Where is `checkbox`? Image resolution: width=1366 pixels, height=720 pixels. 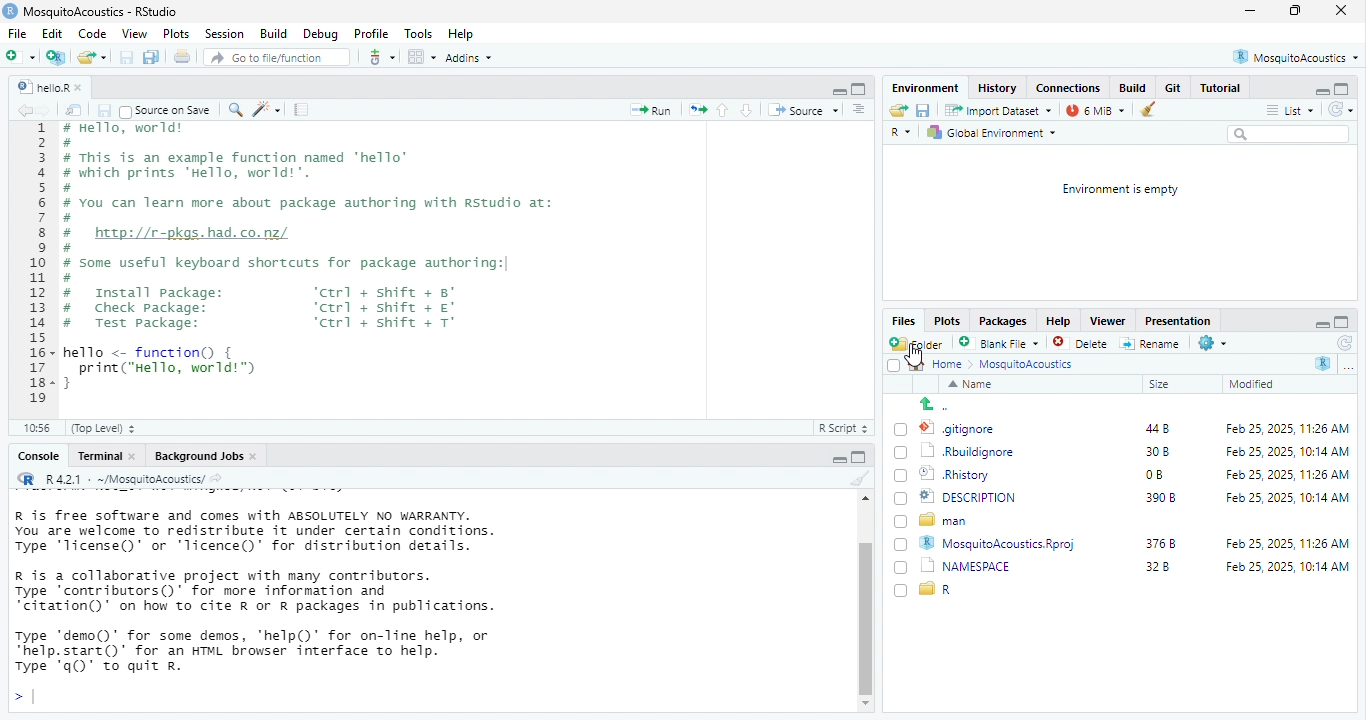 checkbox is located at coordinates (900, 544).